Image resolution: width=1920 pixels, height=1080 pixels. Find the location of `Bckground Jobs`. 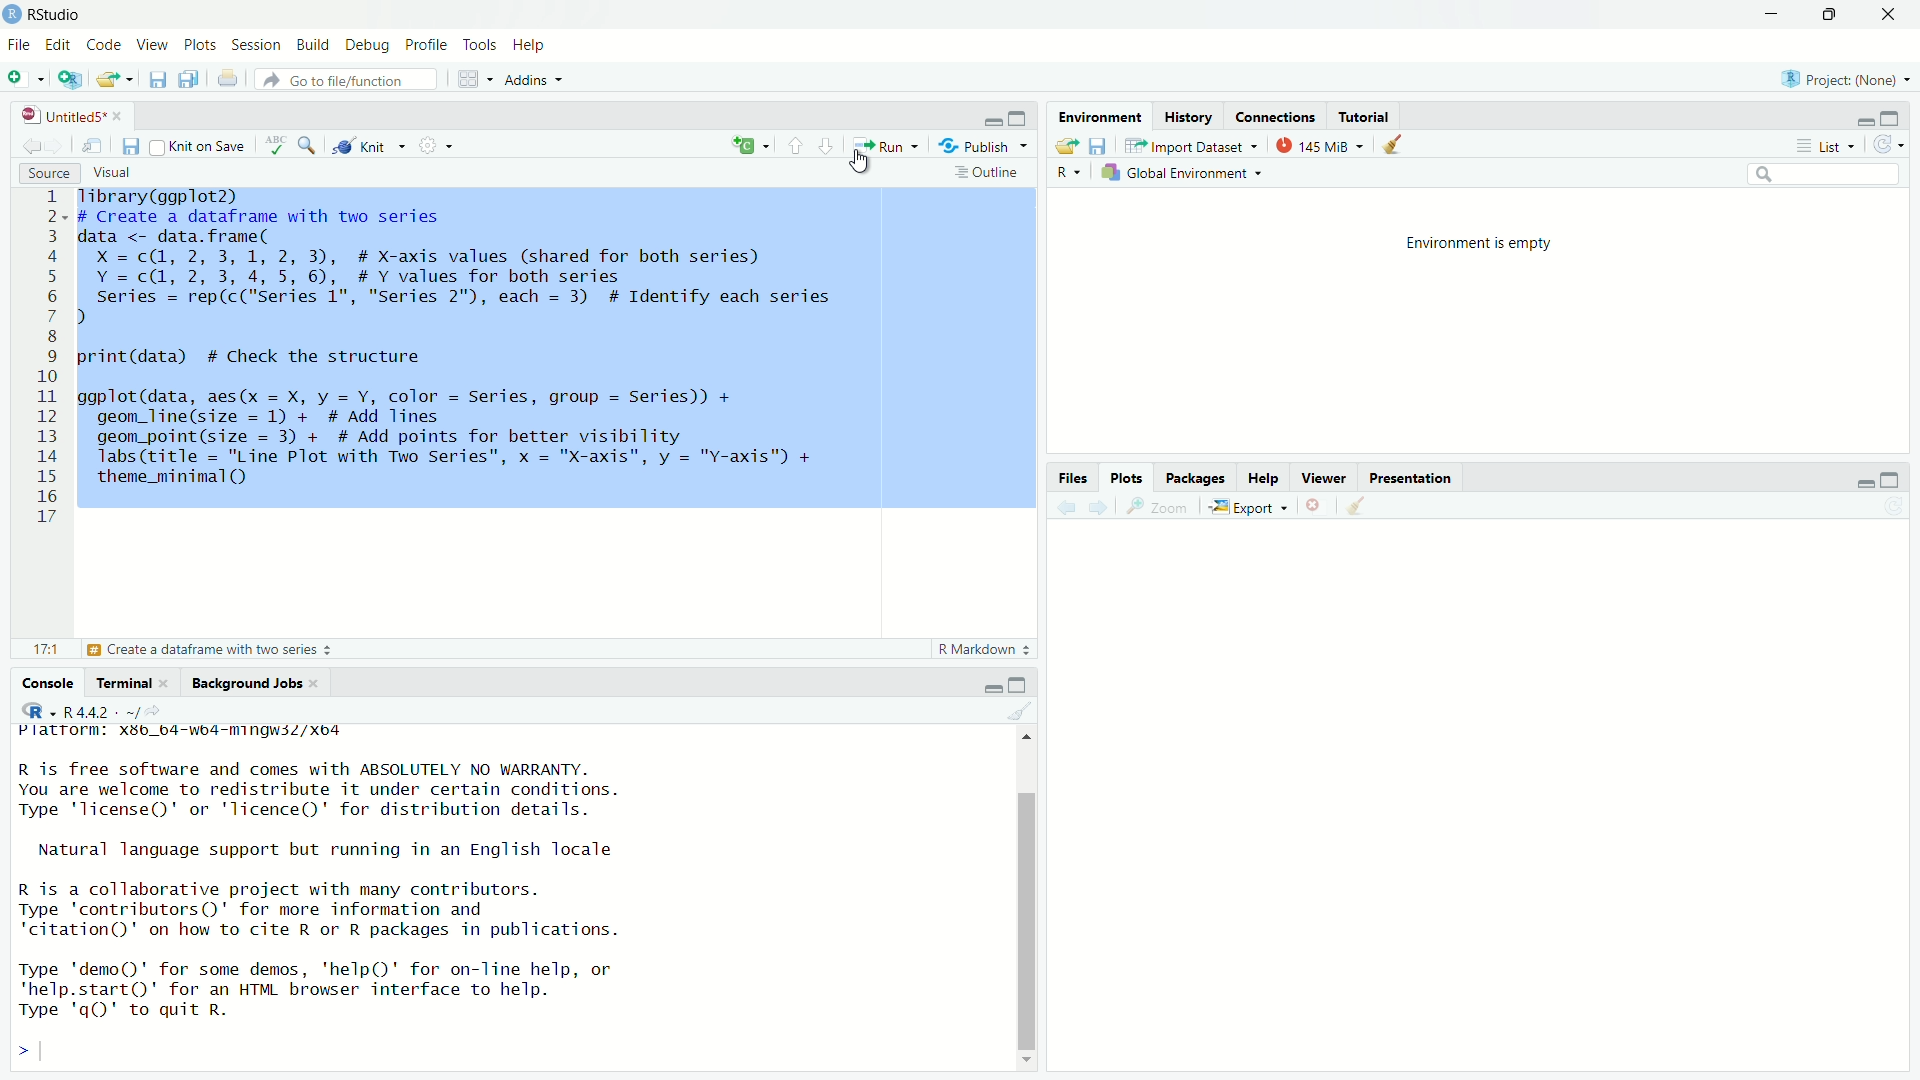

Bckground Jobs is located at coordinates (253, 681).